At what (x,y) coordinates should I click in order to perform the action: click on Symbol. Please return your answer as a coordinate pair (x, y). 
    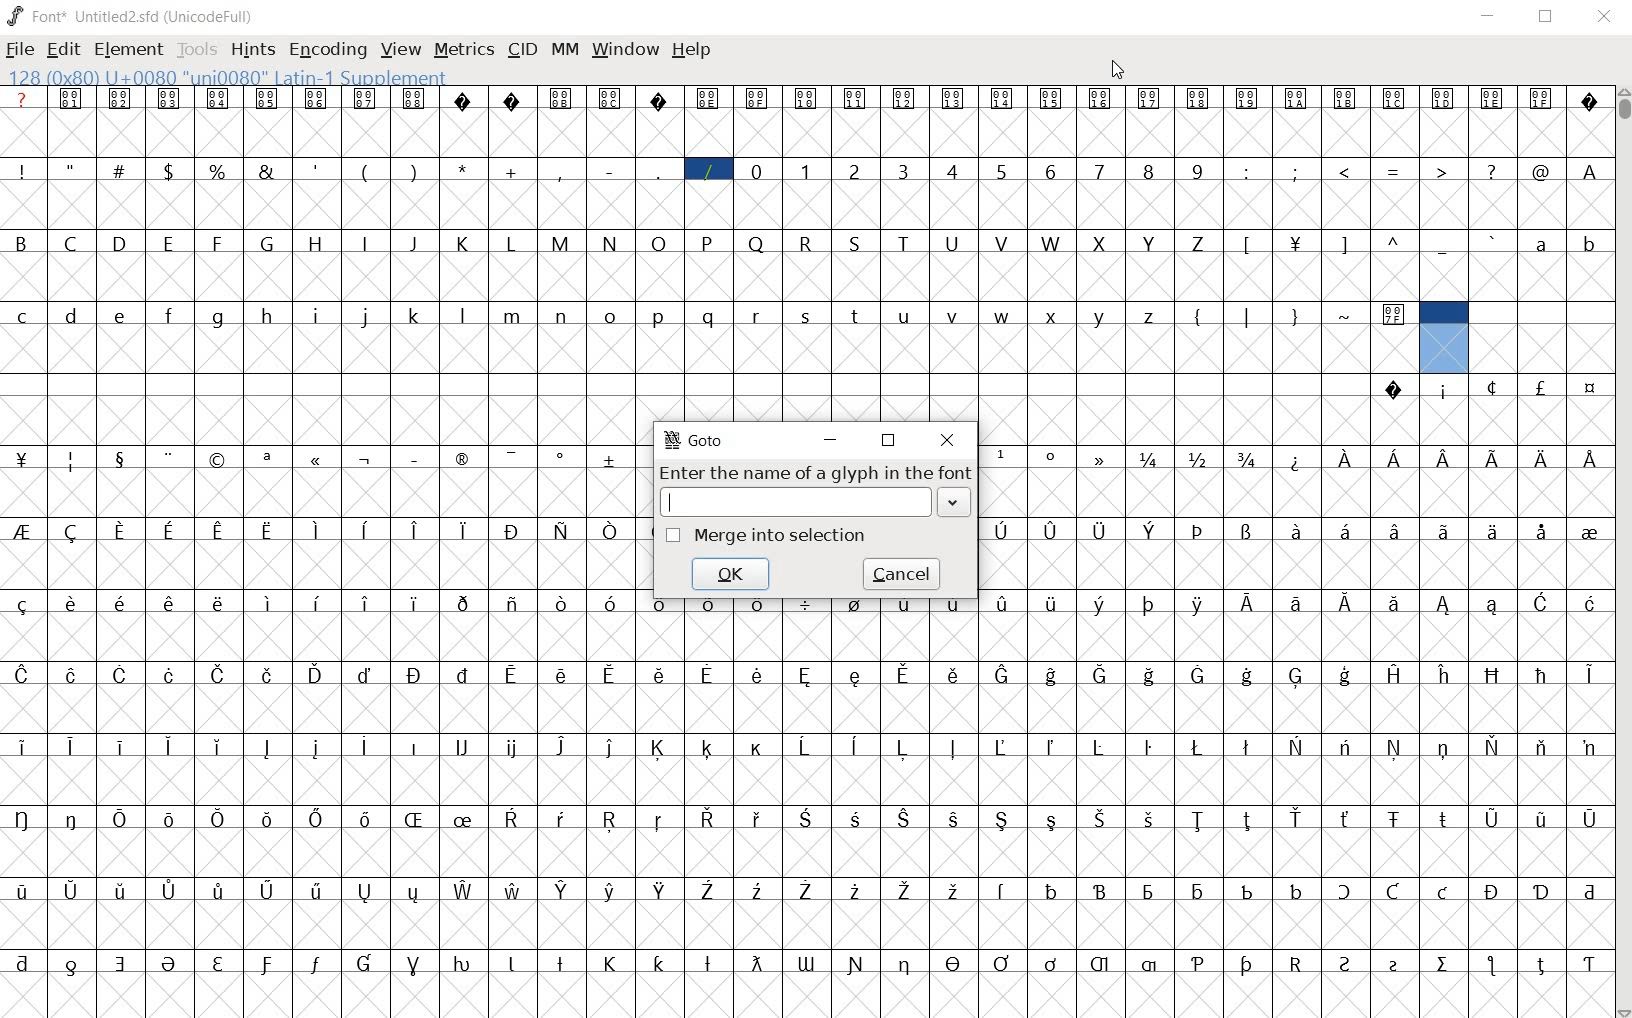
    Looking at the image, I should click on (712, 674).